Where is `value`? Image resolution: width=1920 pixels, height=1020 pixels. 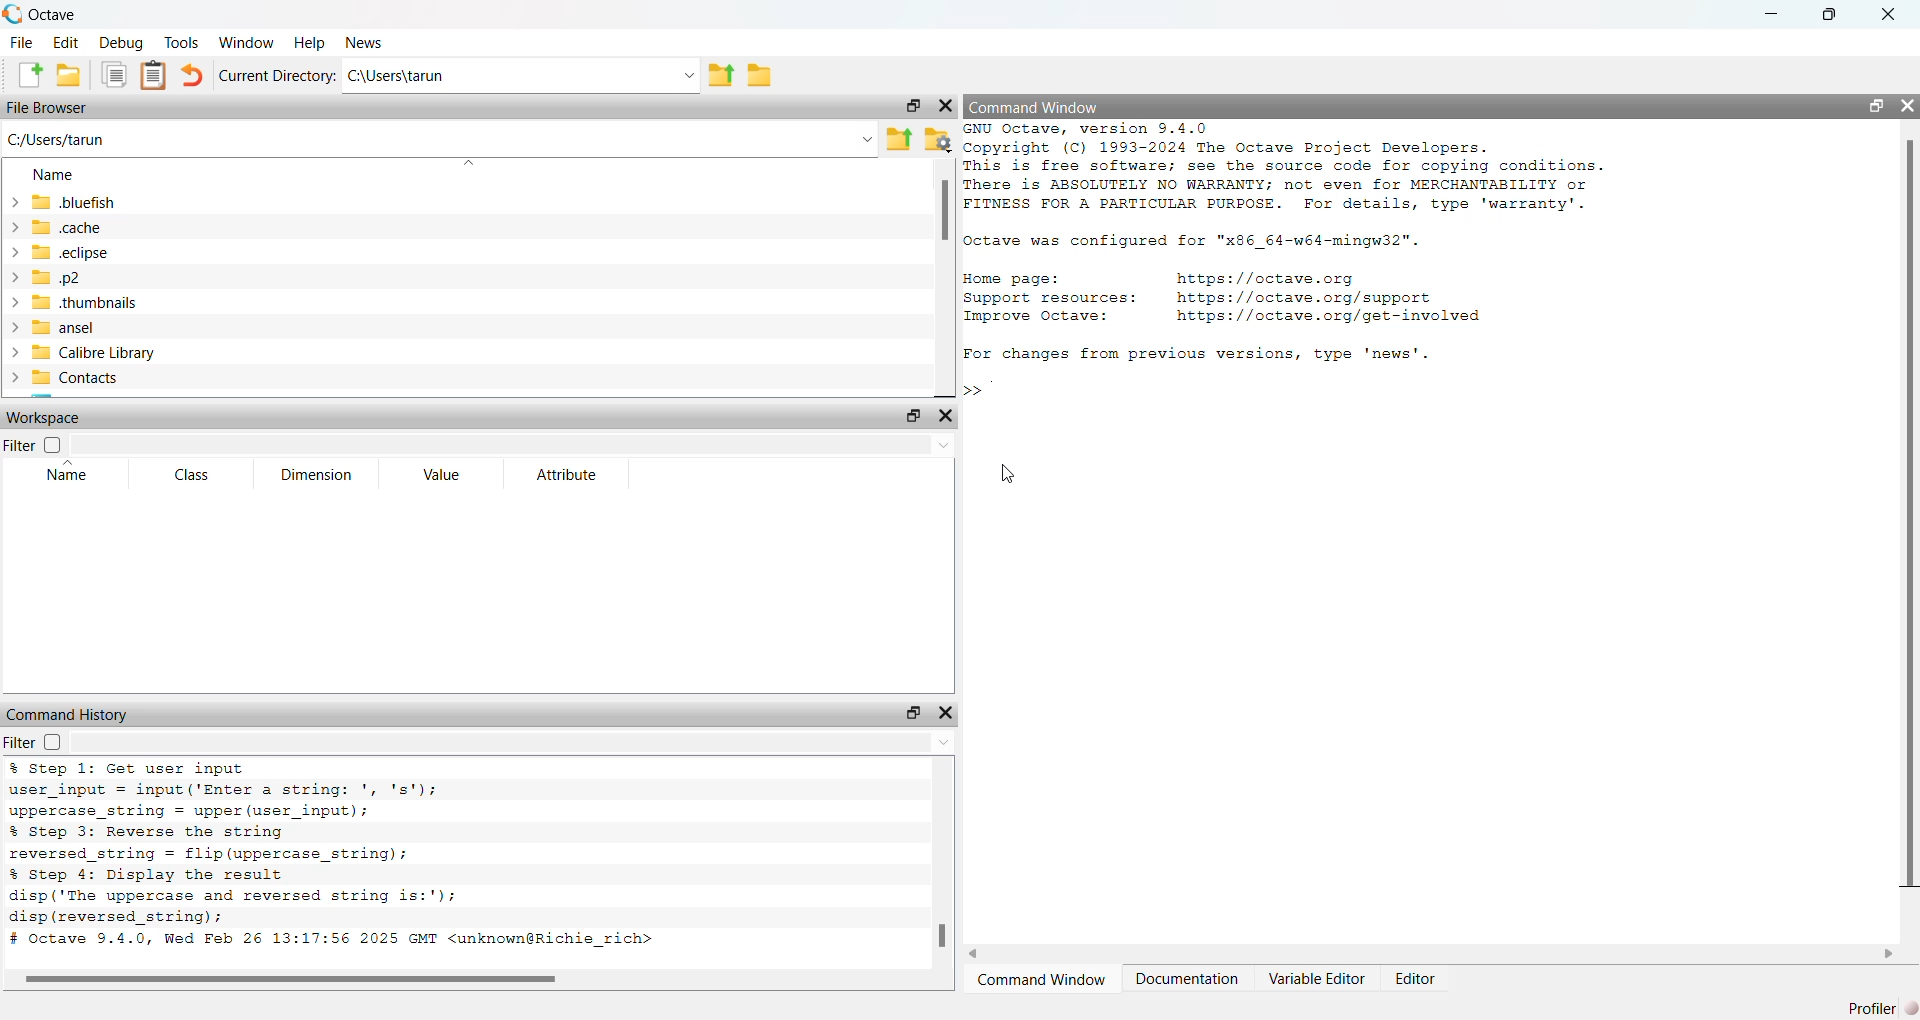
value is located at coordinates (444, 478).